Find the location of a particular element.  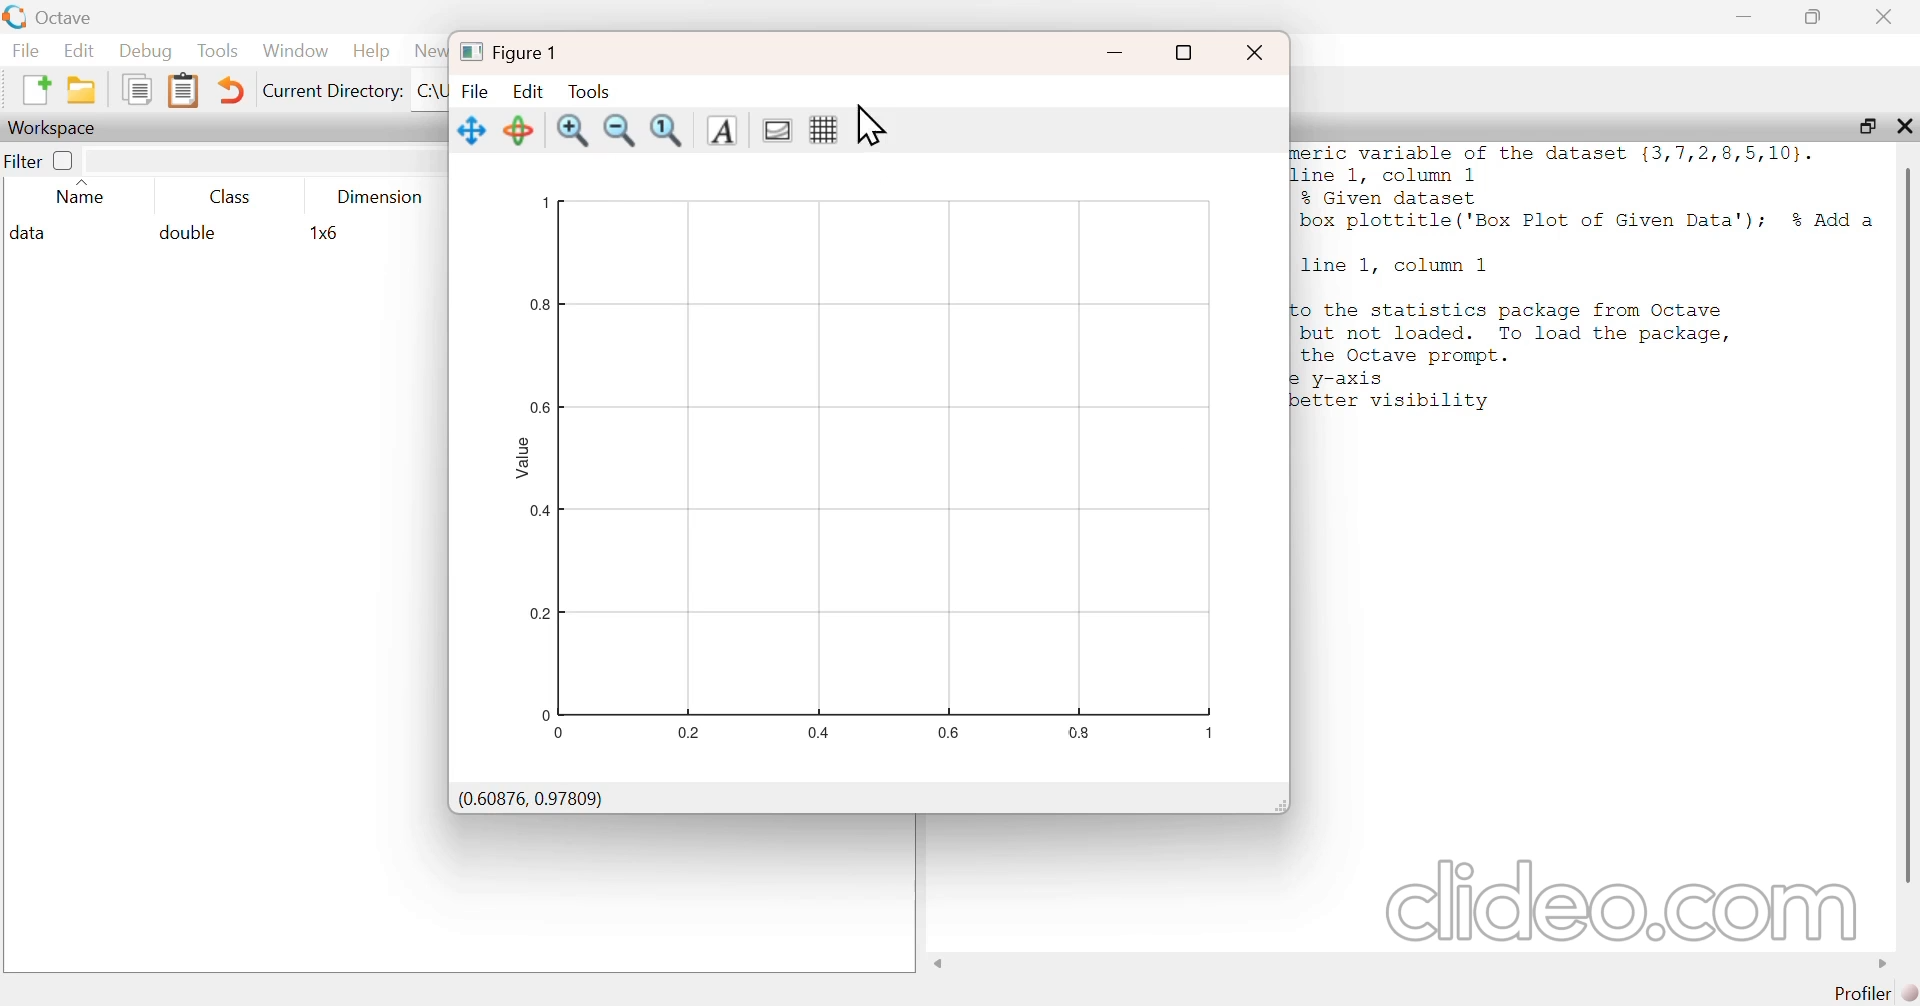

double is located at coordinates (190, 232).